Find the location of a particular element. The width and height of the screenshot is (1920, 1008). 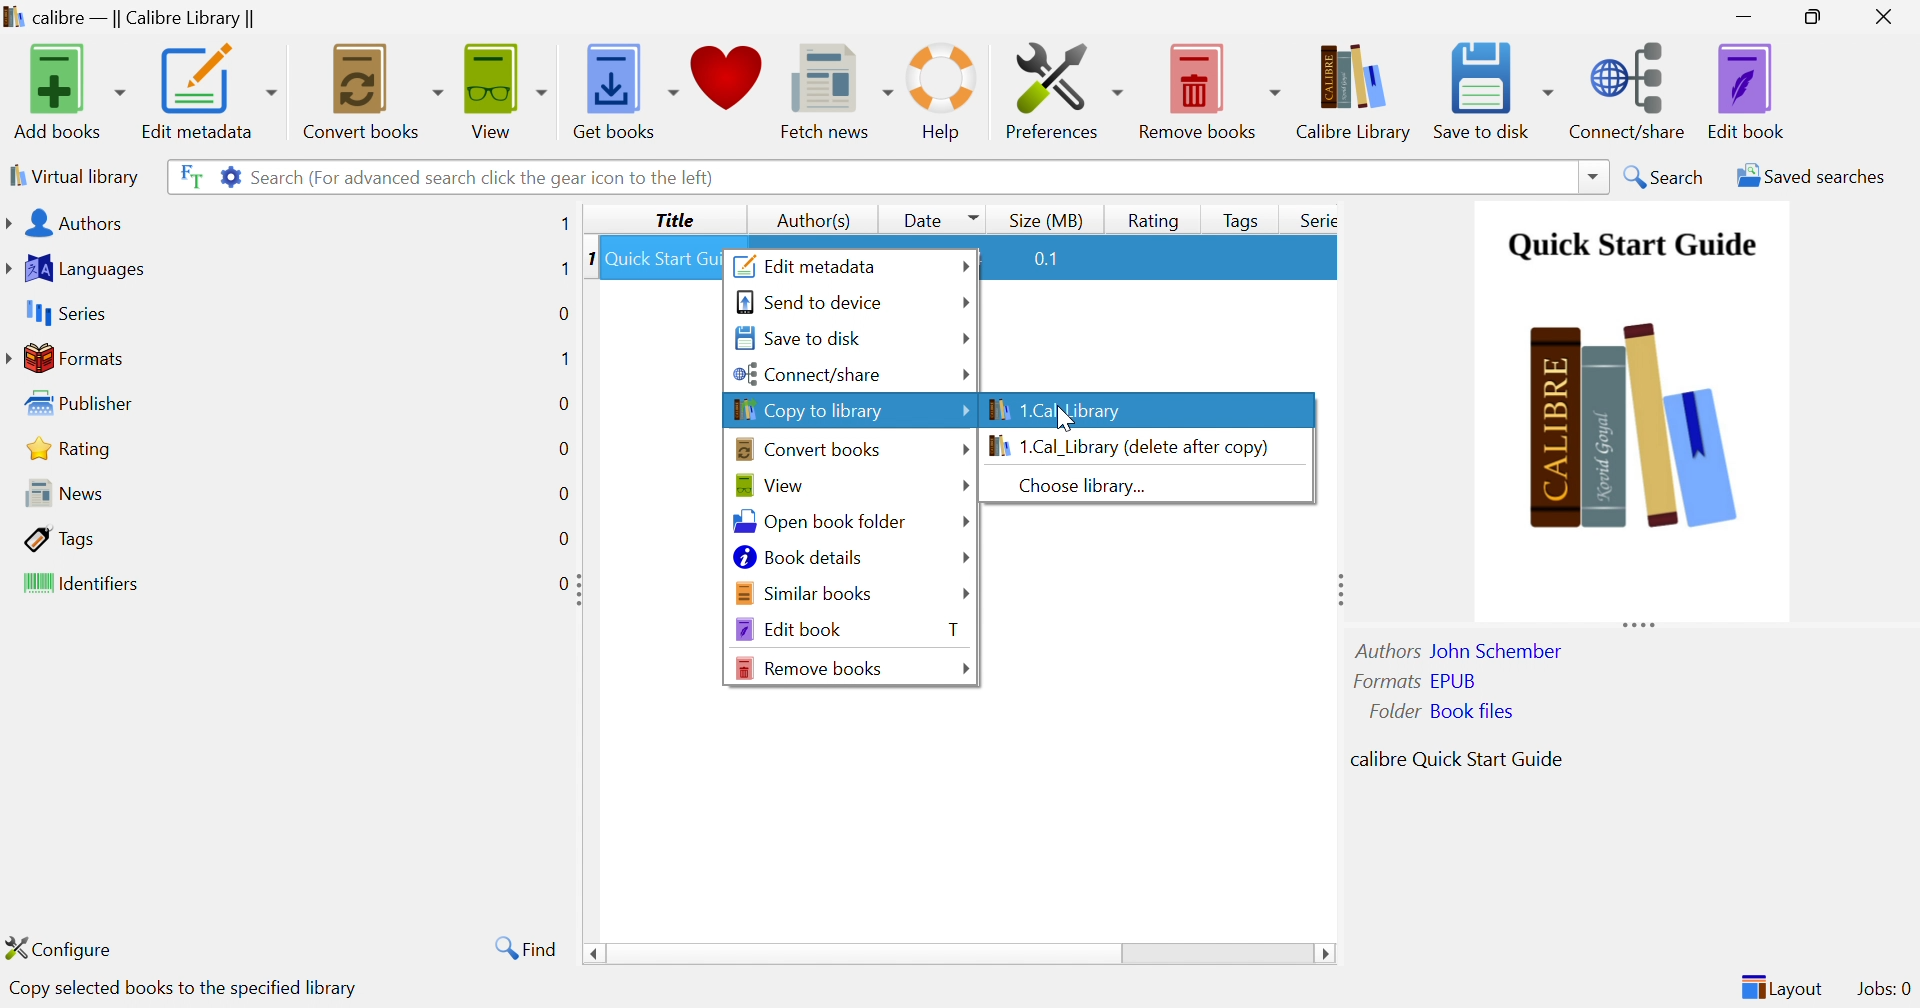

Remove Books is located at coordinates (1207, 88).